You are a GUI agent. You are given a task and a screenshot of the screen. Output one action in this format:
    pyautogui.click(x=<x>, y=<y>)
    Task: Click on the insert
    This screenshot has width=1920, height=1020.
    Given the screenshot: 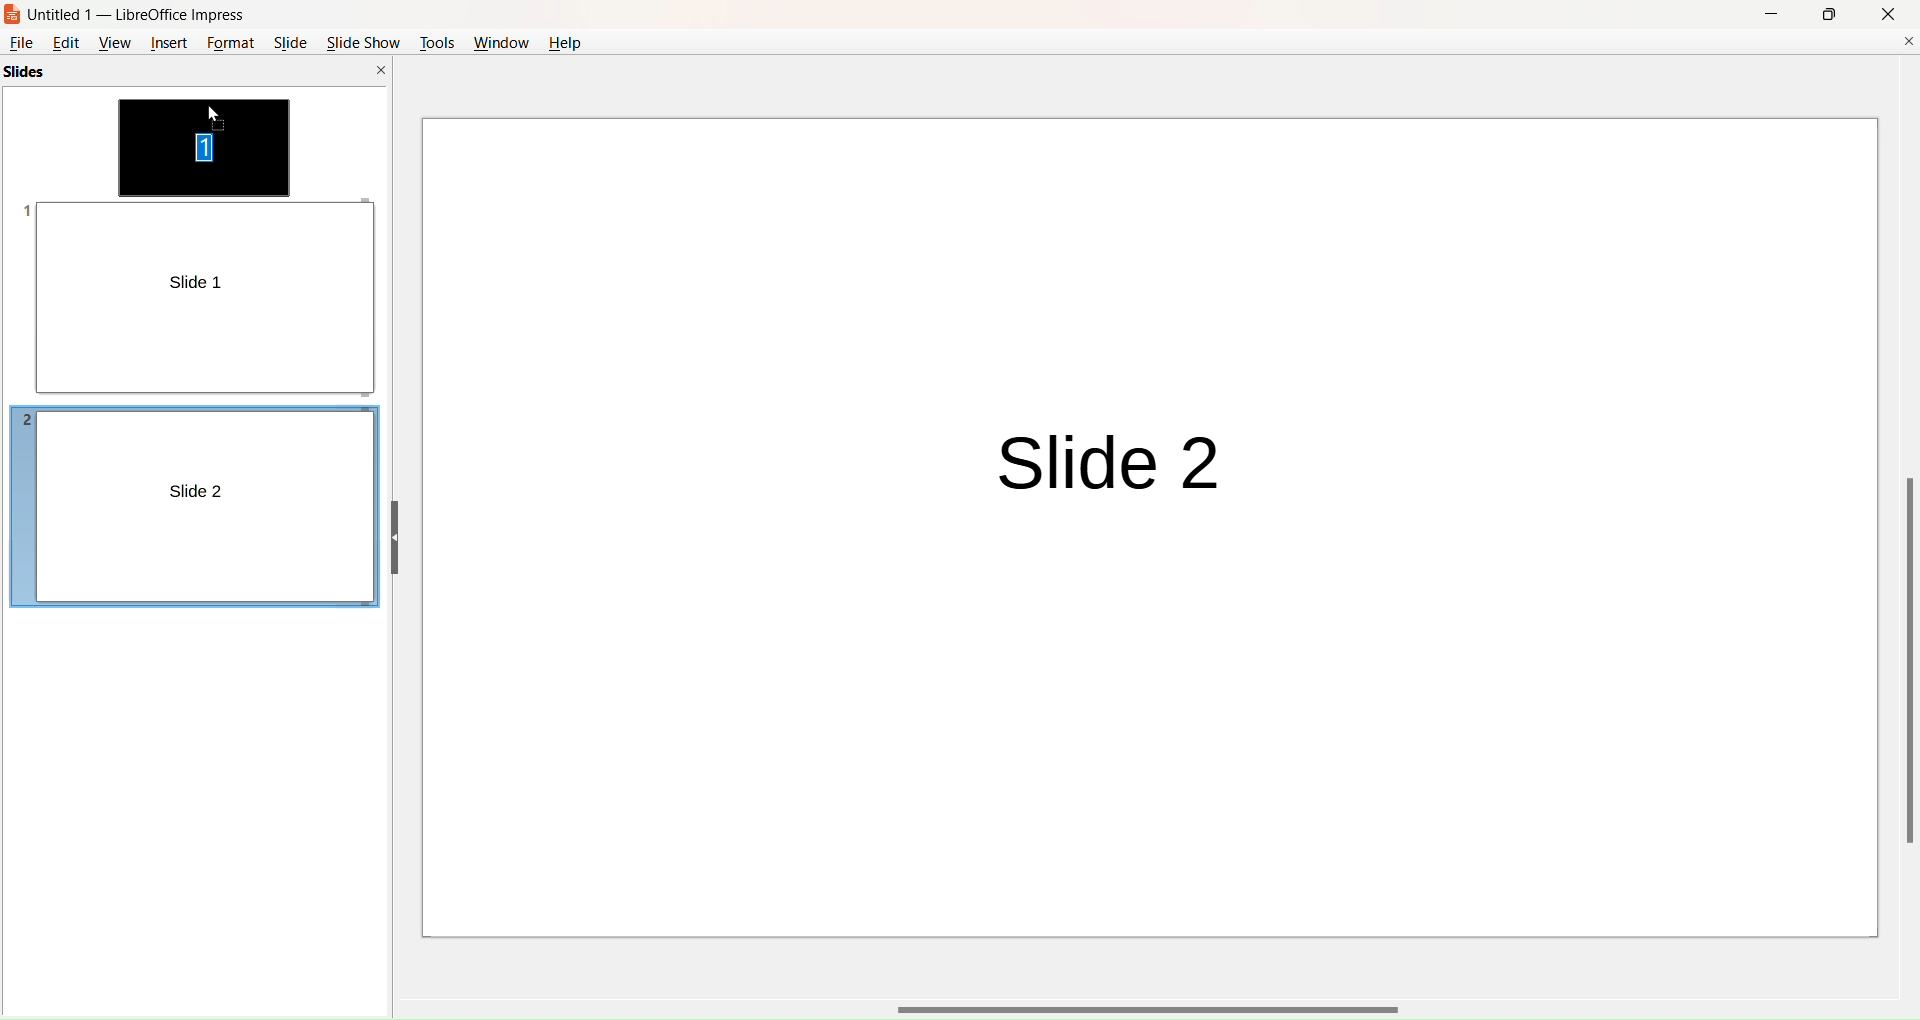 What is the action you would take?
    pyautogui.click(x=170, y=45)
    